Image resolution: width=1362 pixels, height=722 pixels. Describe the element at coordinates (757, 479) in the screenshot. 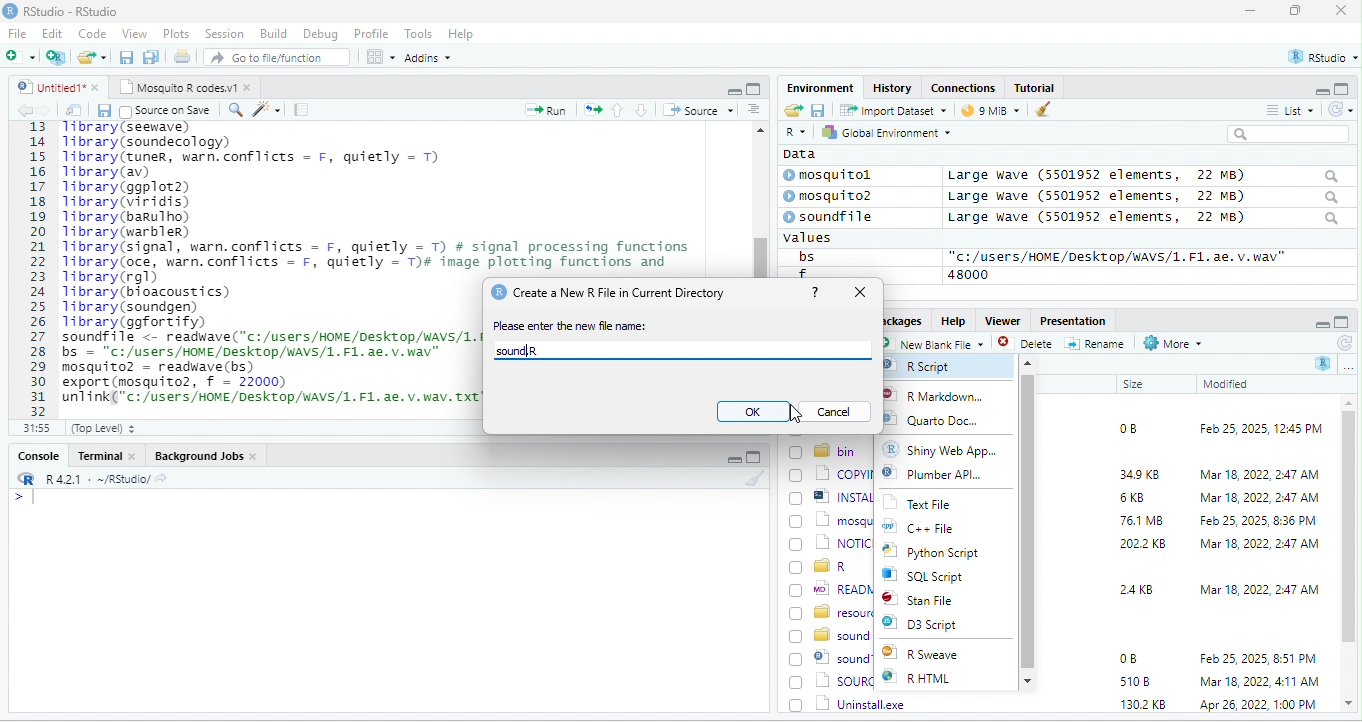

I see `brush` at that location.